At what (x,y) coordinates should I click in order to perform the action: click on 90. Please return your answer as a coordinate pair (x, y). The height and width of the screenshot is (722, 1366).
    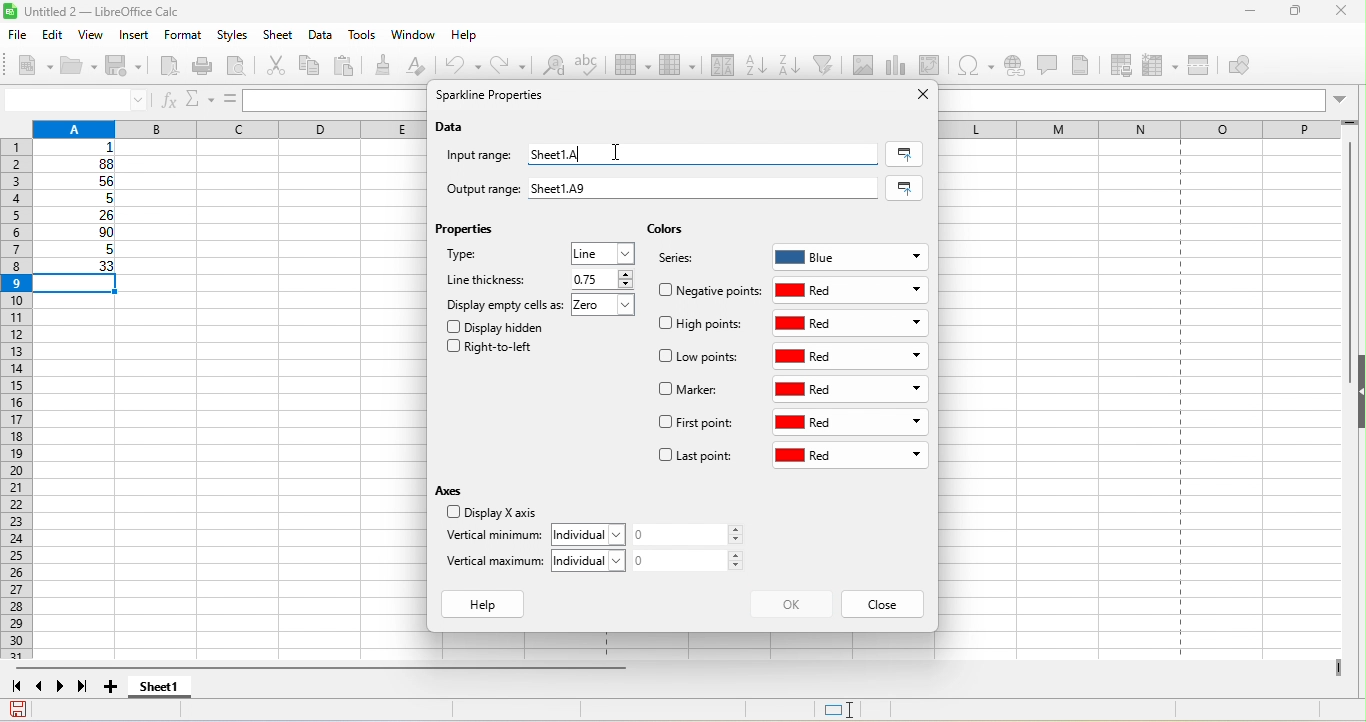
    Looking at the image, I should click on (78, 234).